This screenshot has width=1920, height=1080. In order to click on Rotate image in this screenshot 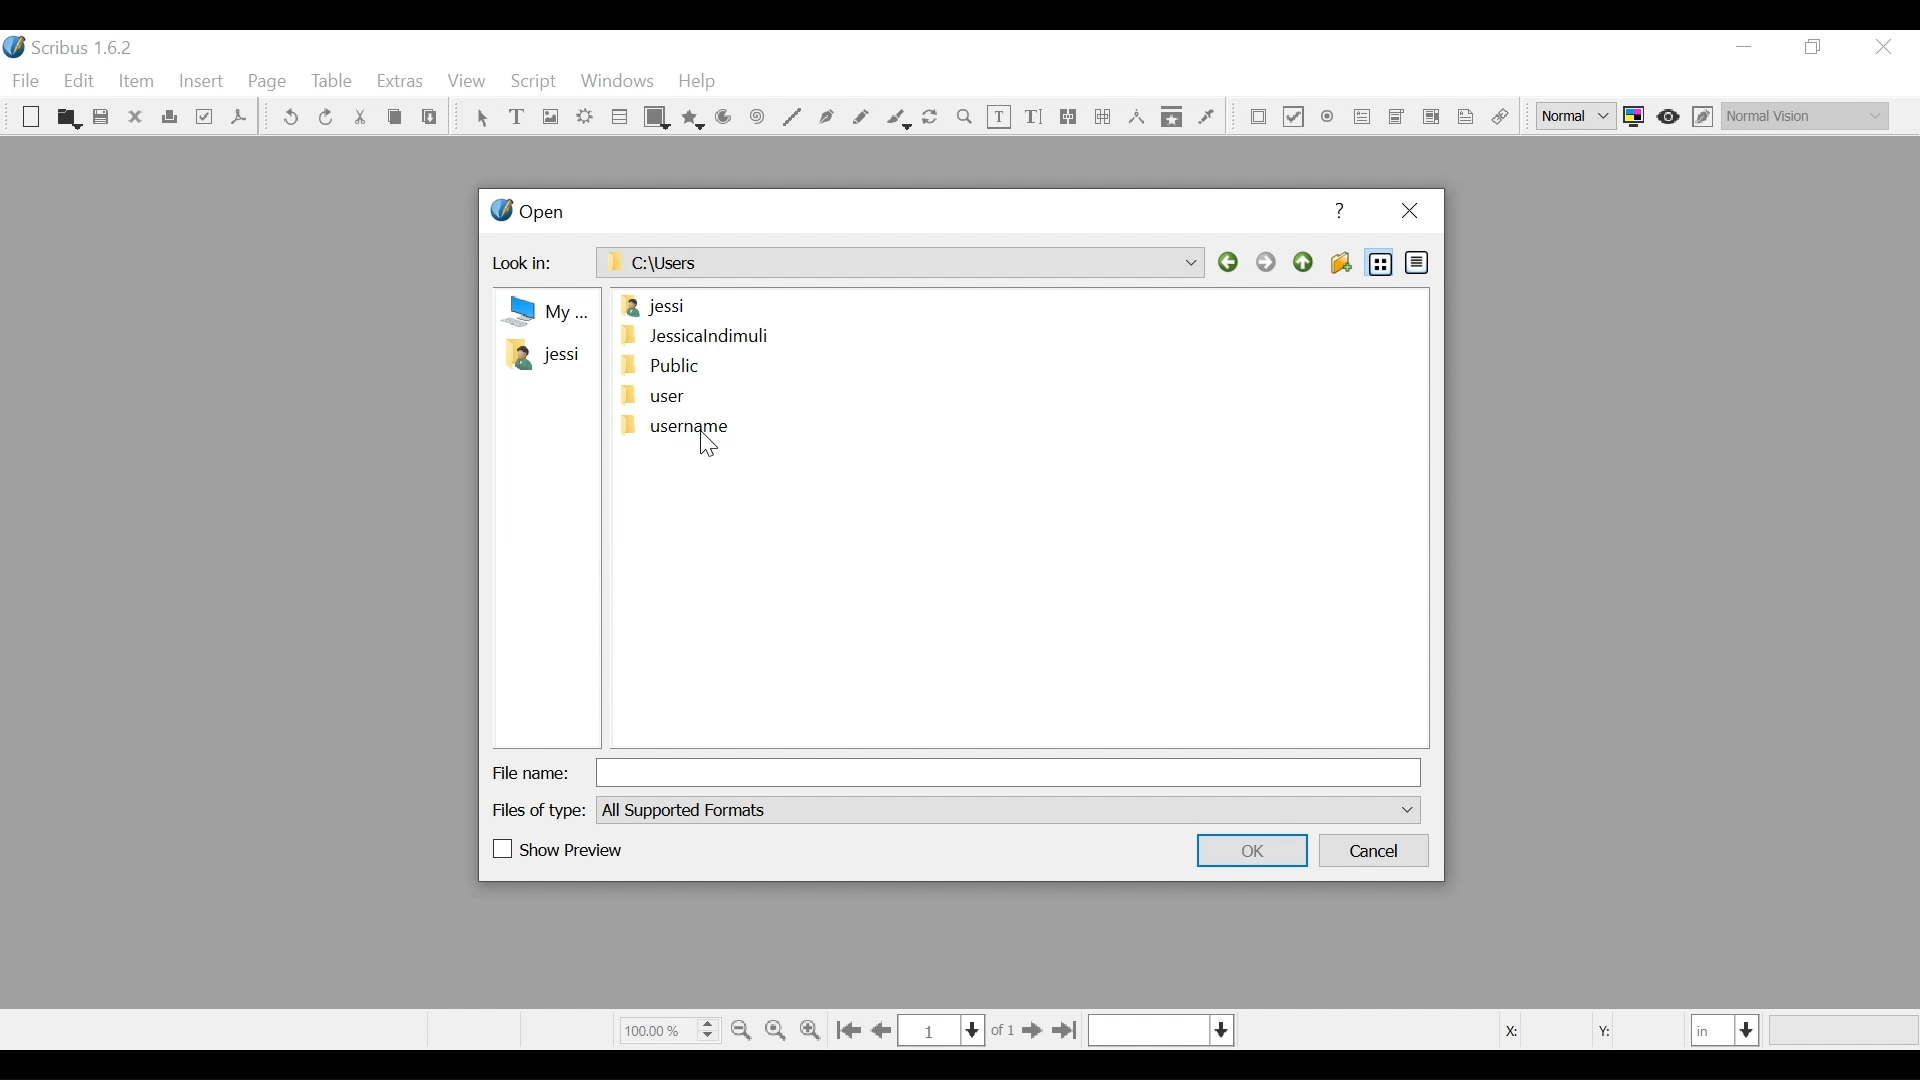, I will do `click(932, 118)`.